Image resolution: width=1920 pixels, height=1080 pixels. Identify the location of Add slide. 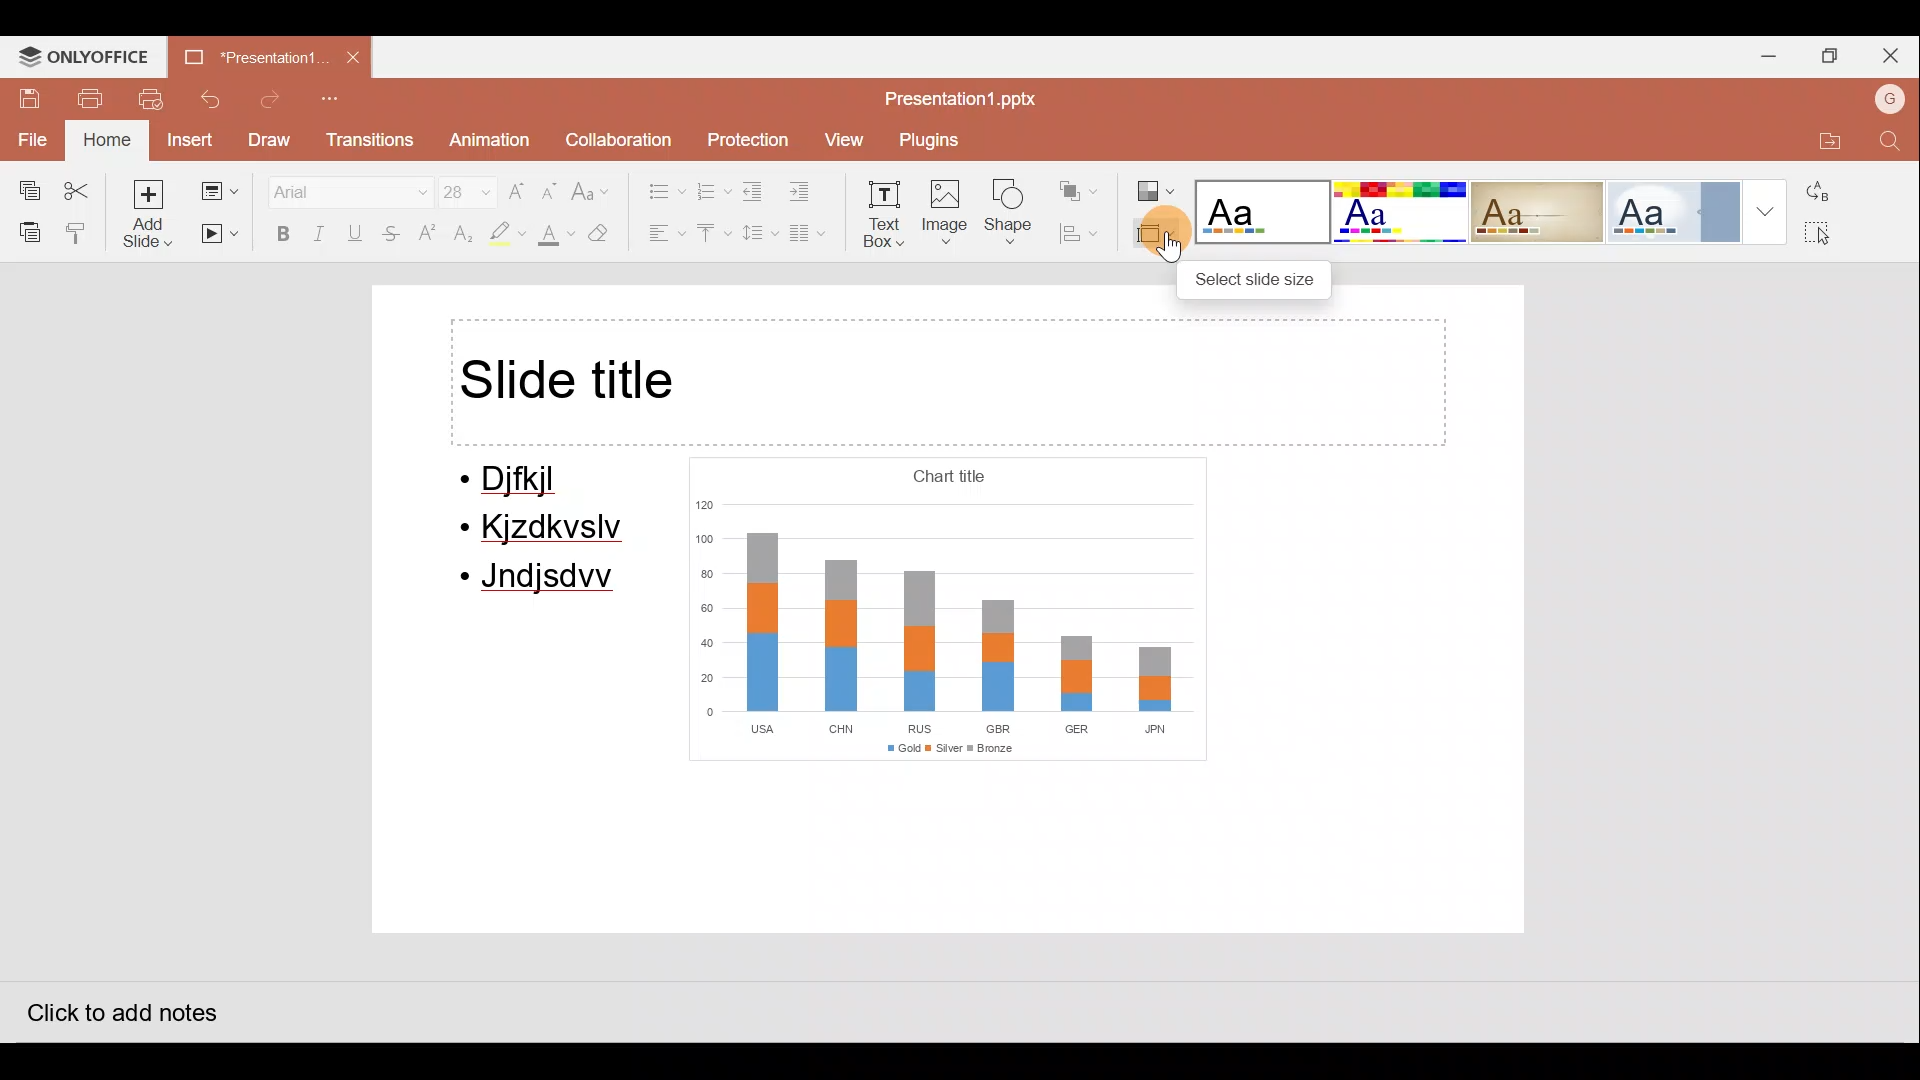
(149, 213).